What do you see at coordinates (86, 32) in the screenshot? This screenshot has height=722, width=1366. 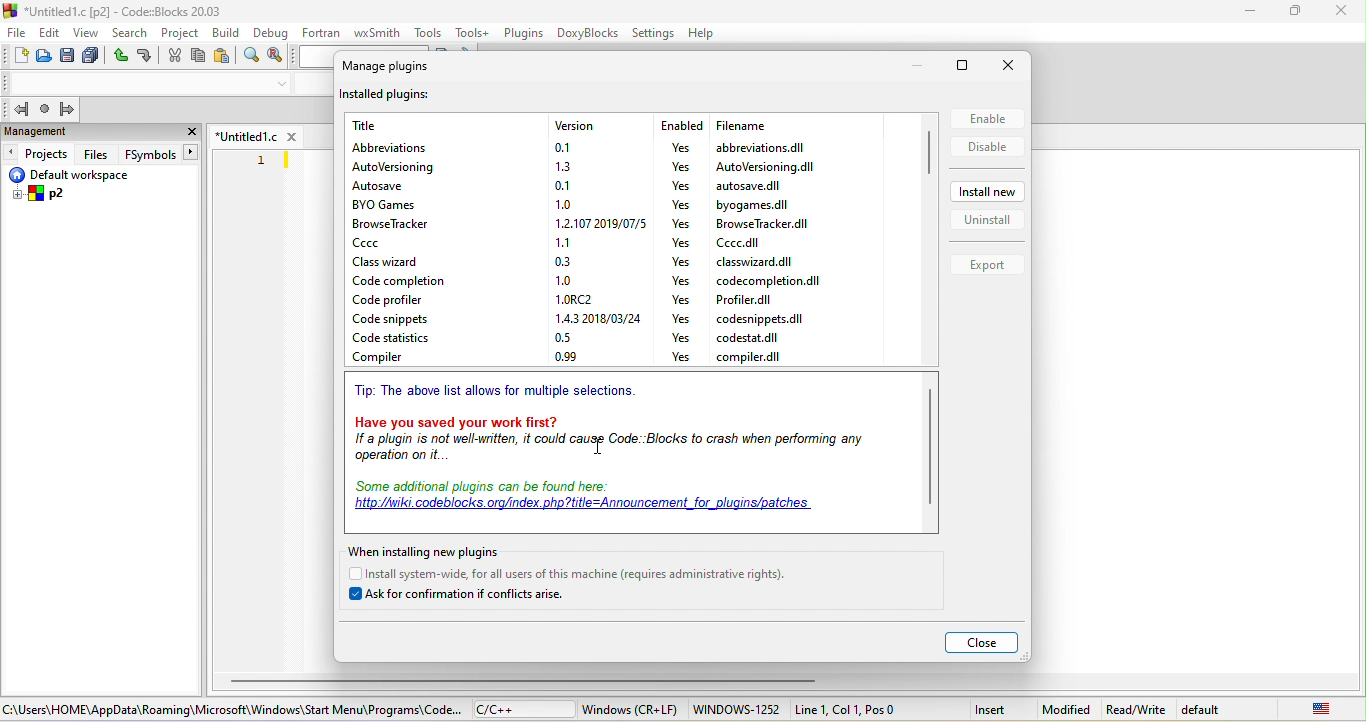 I see `view` at bounding box center [86, 32].